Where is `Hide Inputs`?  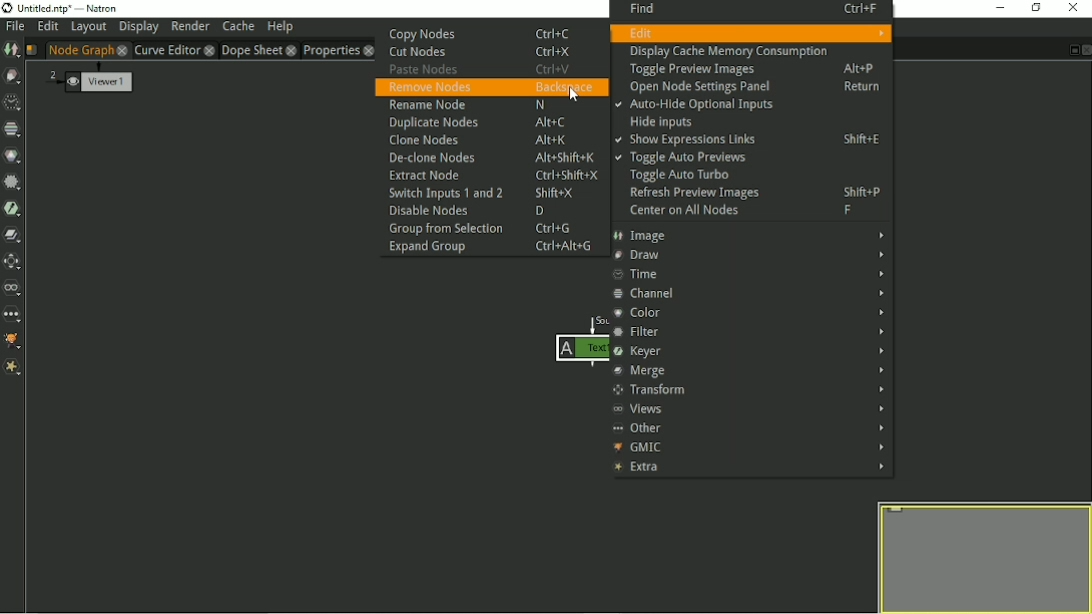 Hide Inputs is located at coordinates (662, 122).